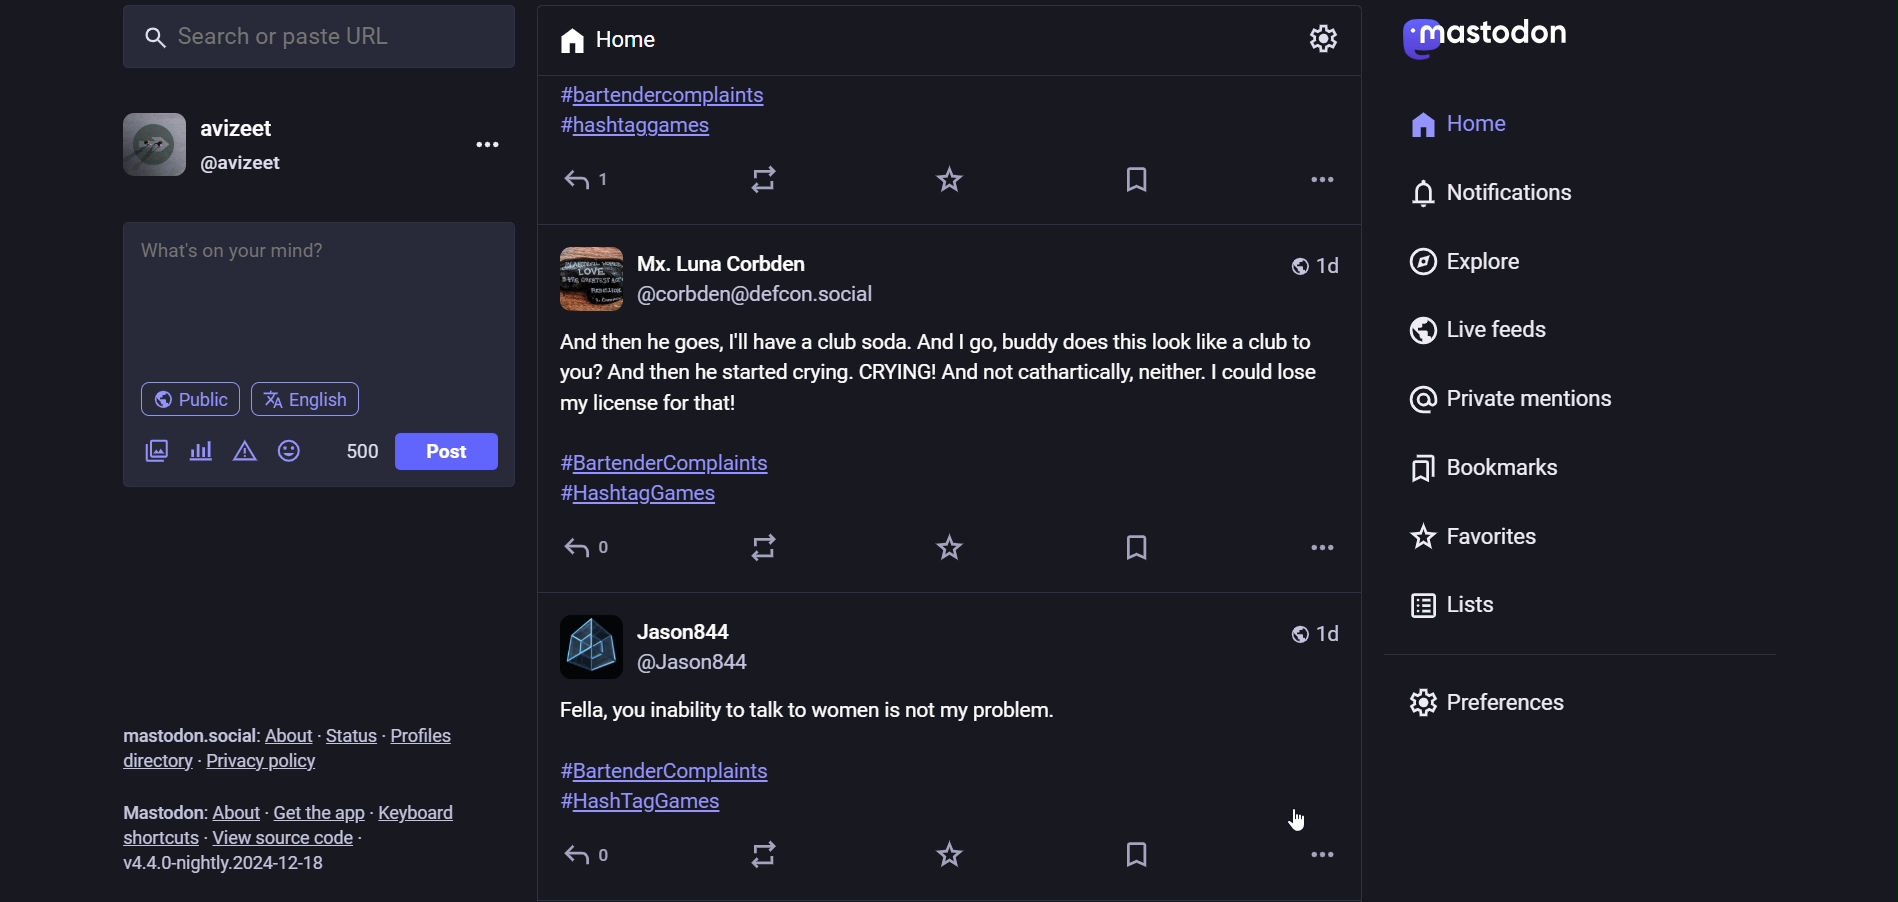 This screenshot has height=902, width=1898. What do you see at coordinates (587, 551) in the screenshot?
I see `replies` at bounding box center [587, 551].